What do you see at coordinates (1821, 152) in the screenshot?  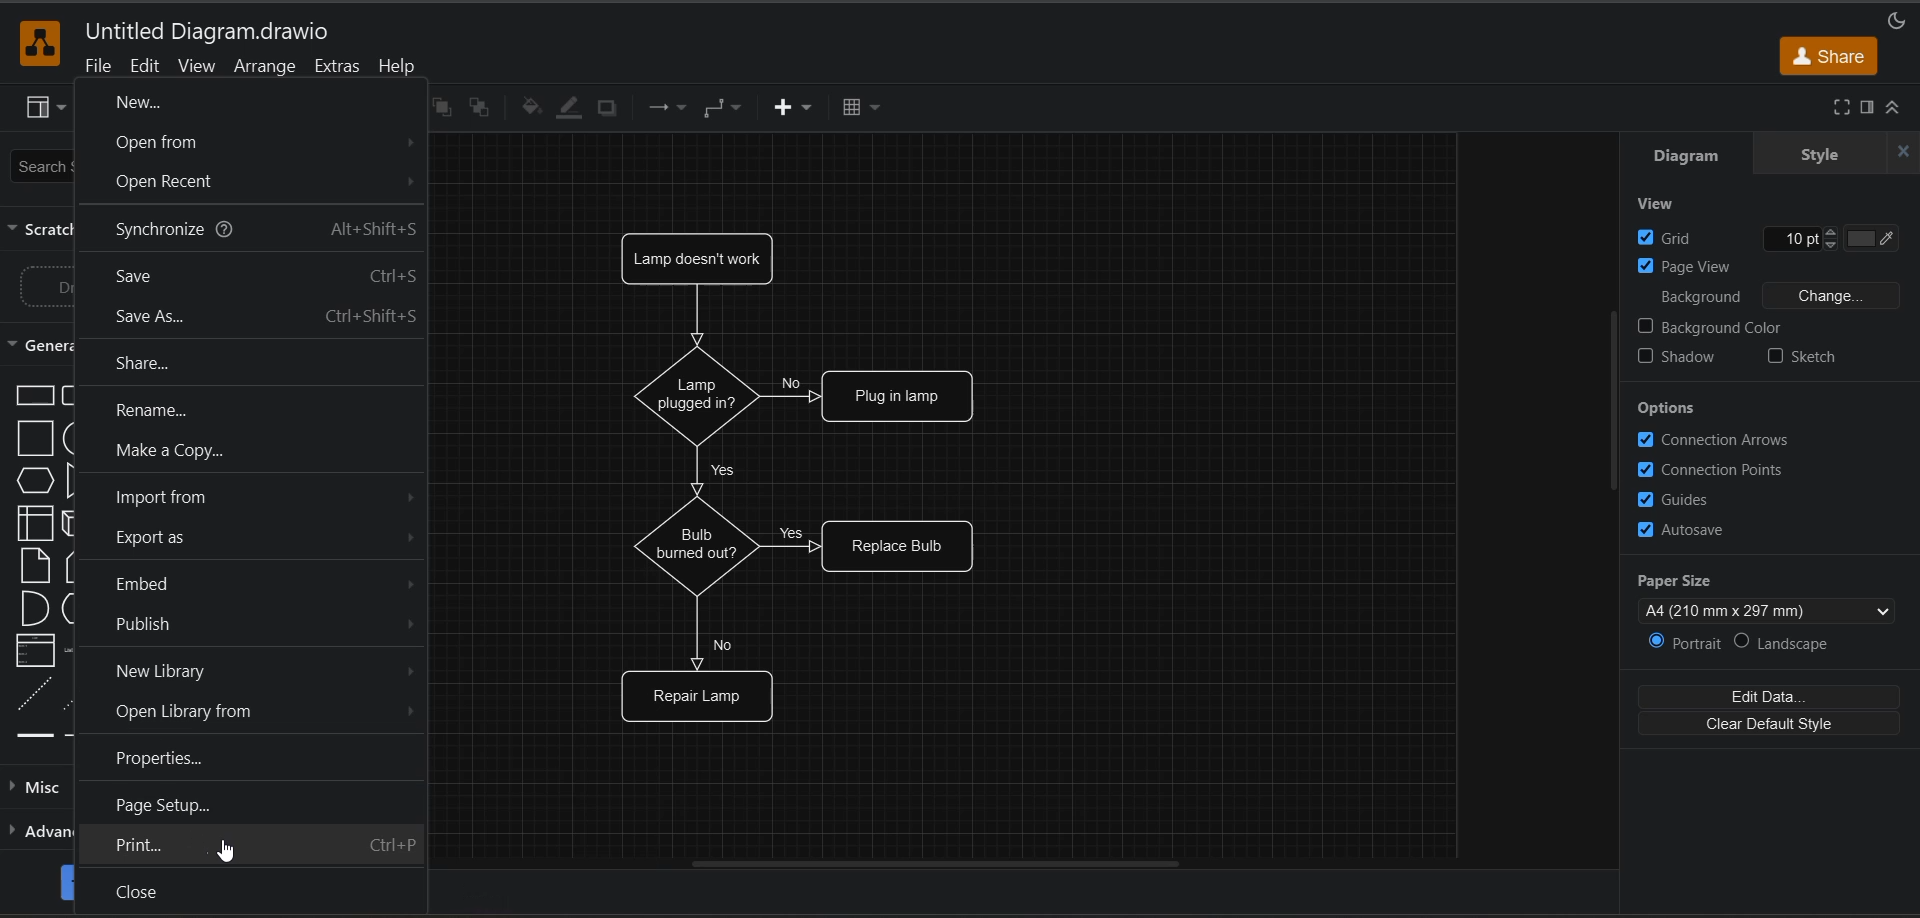 I see `style` at bounding box center [1821, 152].